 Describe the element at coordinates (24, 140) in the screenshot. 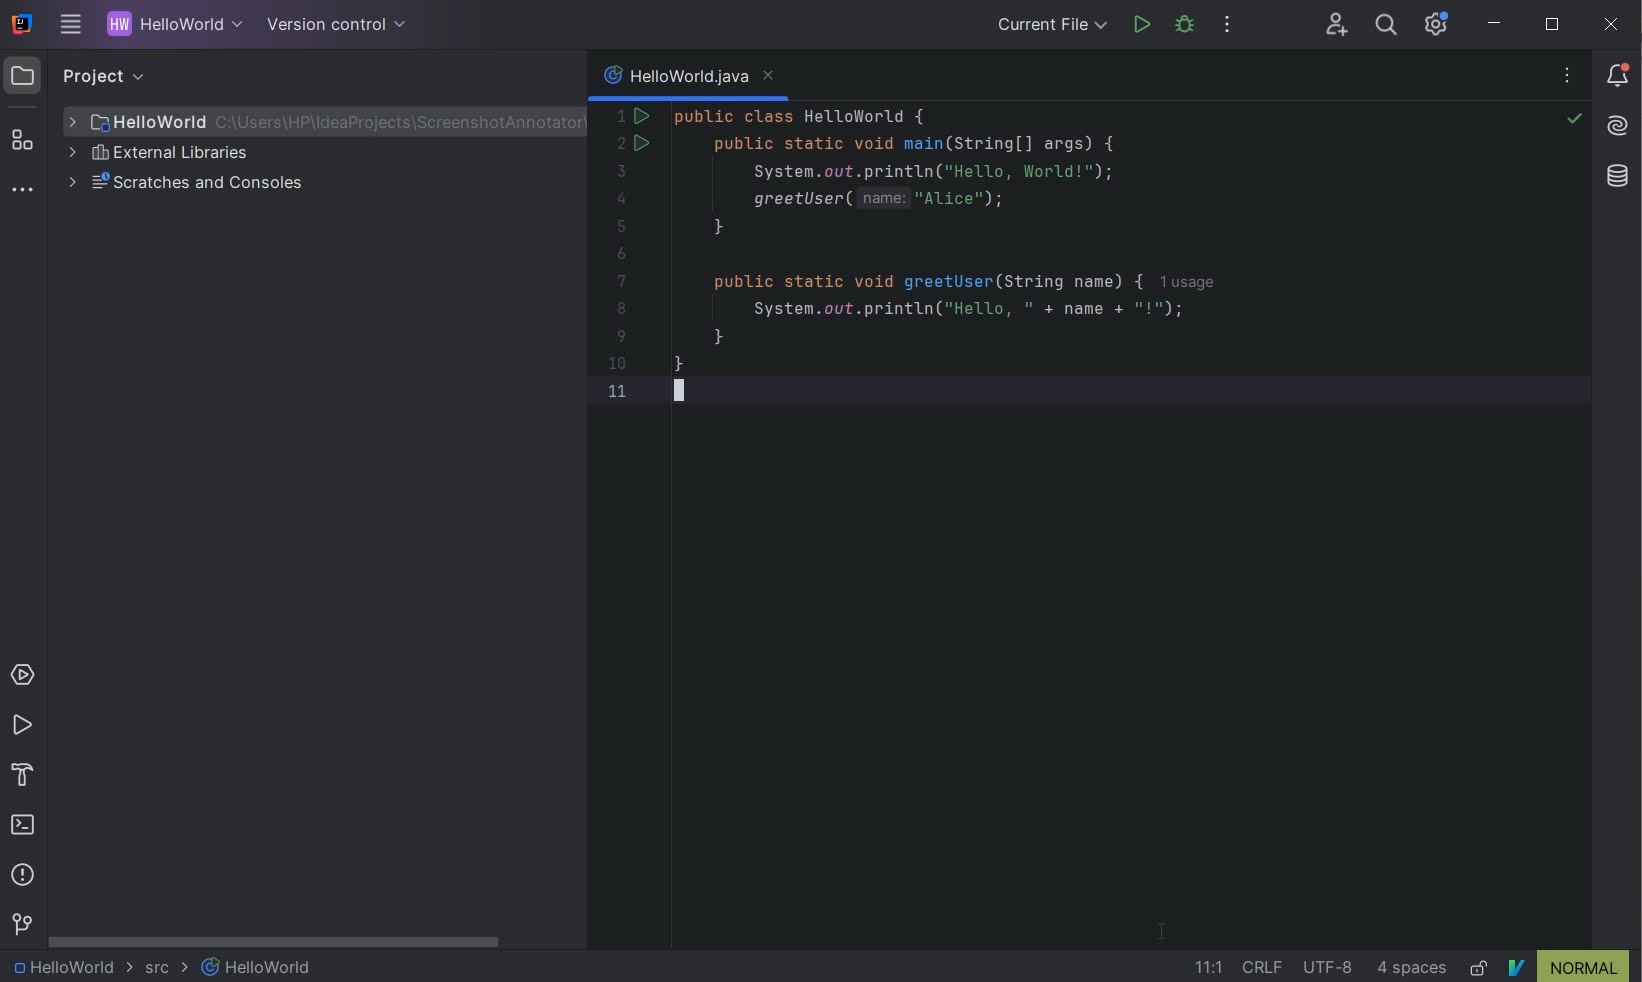

I see `STRUCTURE` at that location.